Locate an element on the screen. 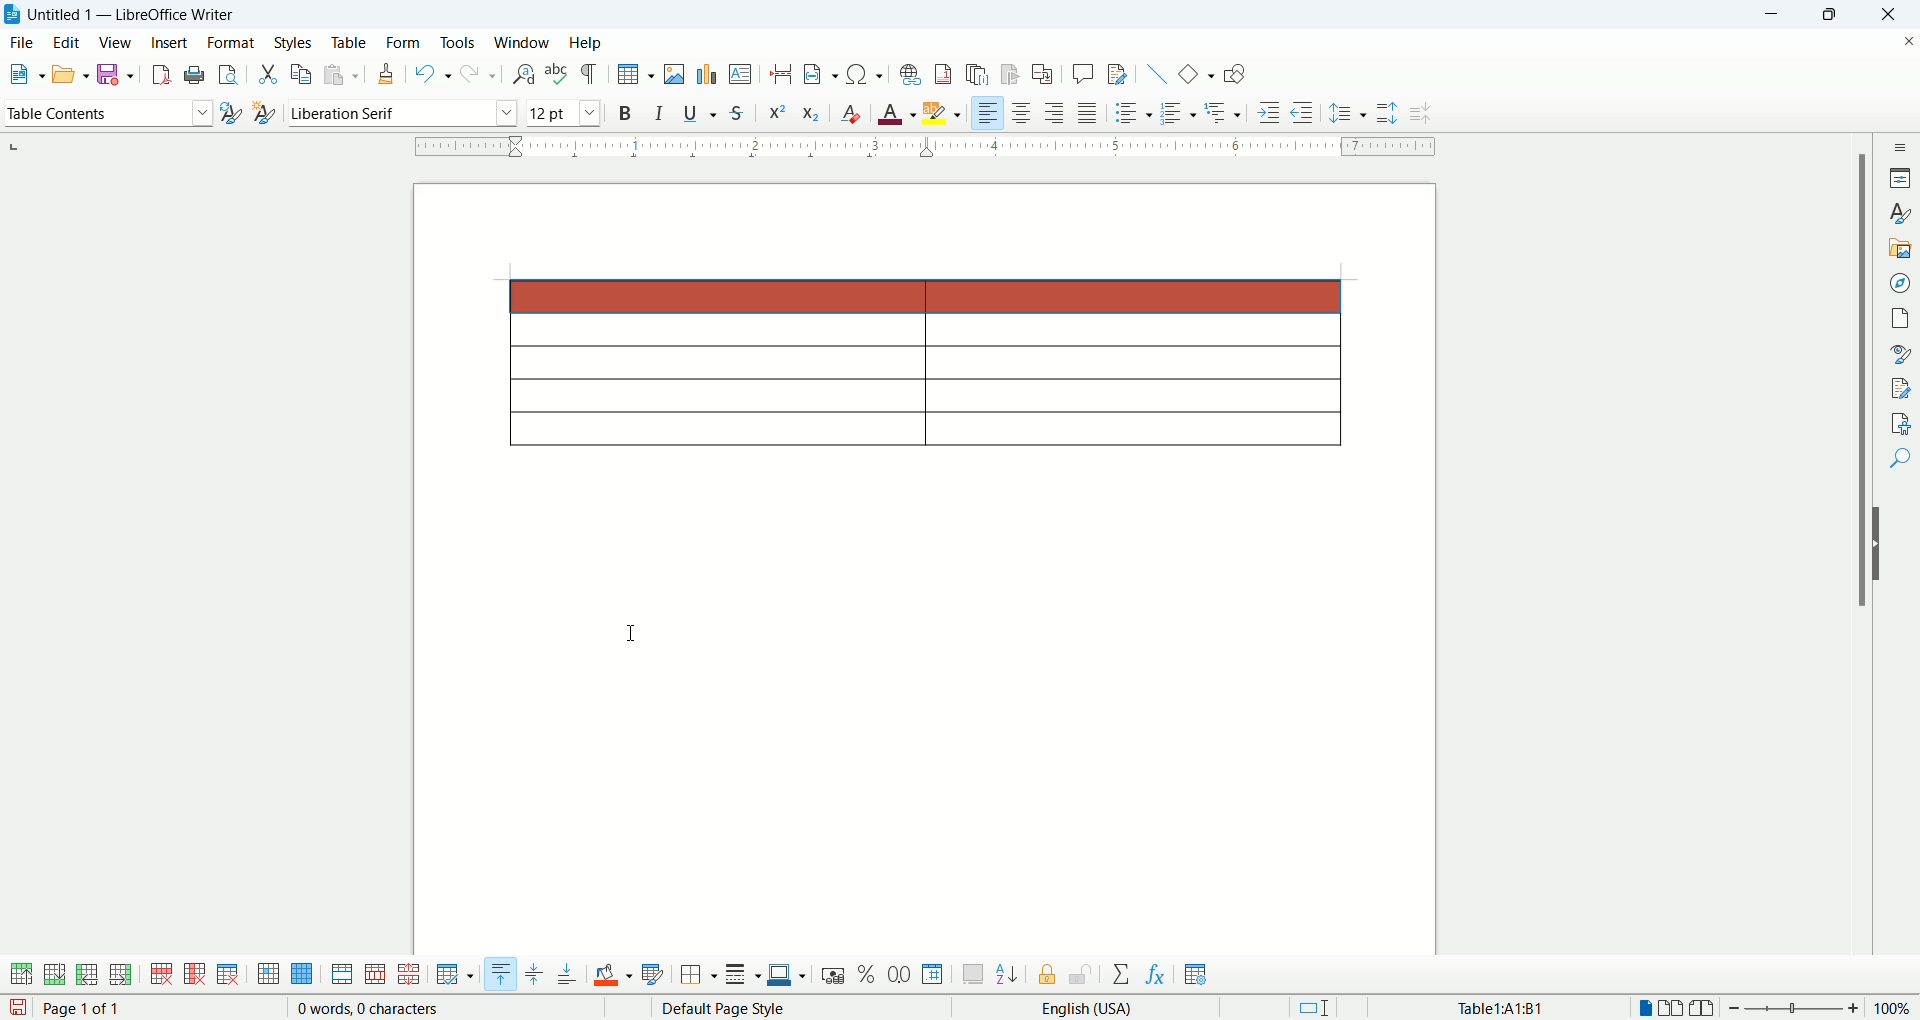 This screenshot has width=1920, height=1020. page count is located at coordinates (87, 1009).